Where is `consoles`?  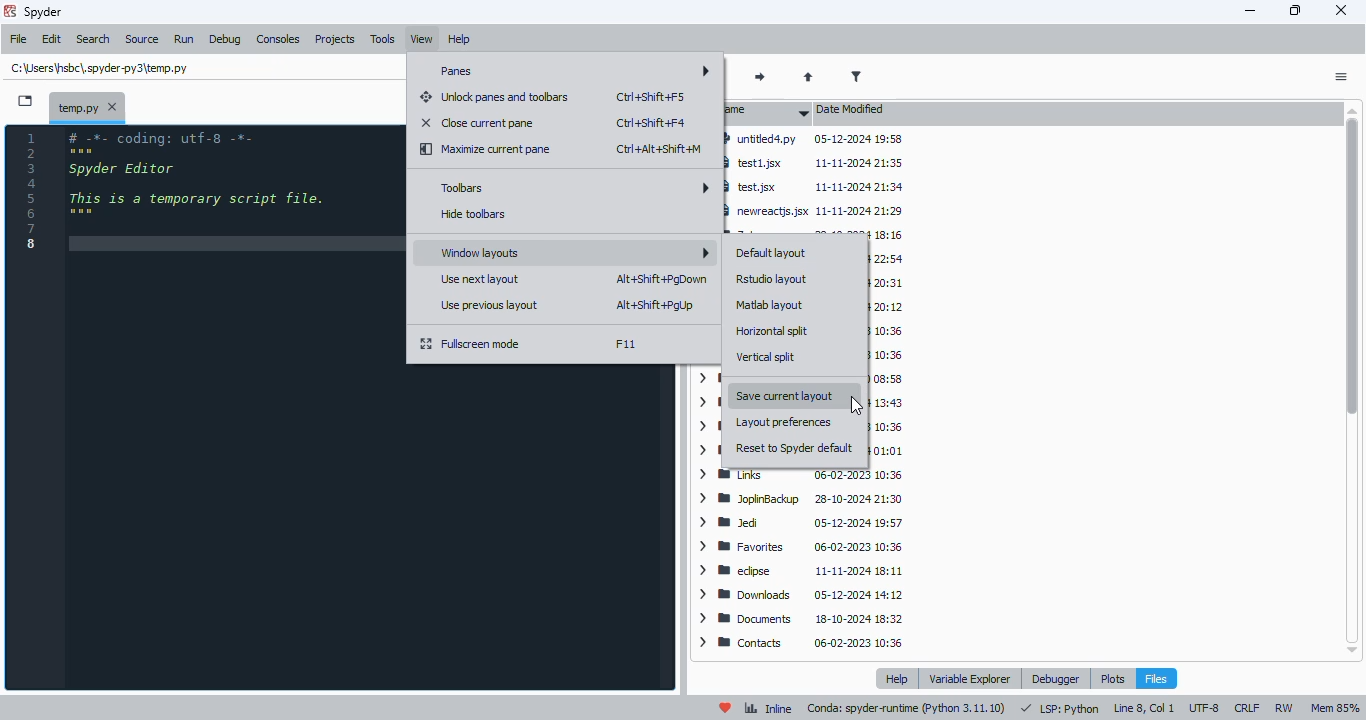 consoles is located at coordinates (279, 39).